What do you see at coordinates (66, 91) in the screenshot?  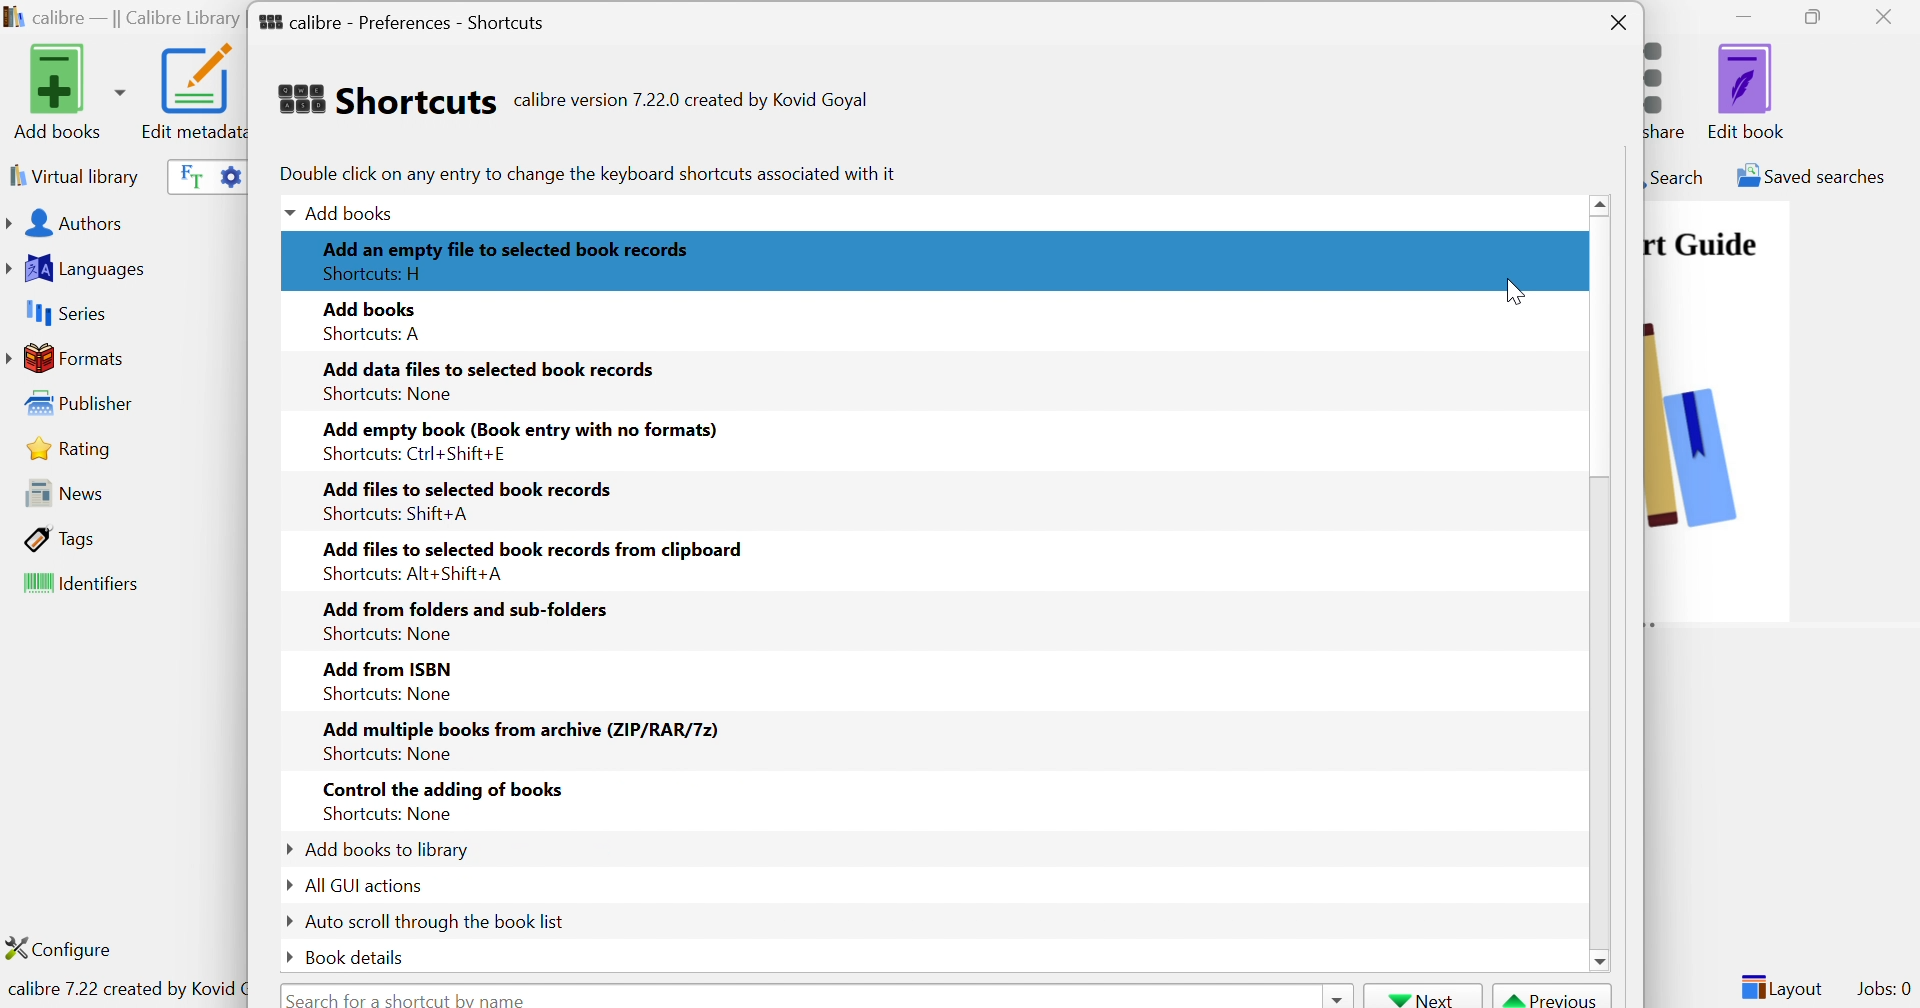 I see `Add books` at bounding box center [66, 91].